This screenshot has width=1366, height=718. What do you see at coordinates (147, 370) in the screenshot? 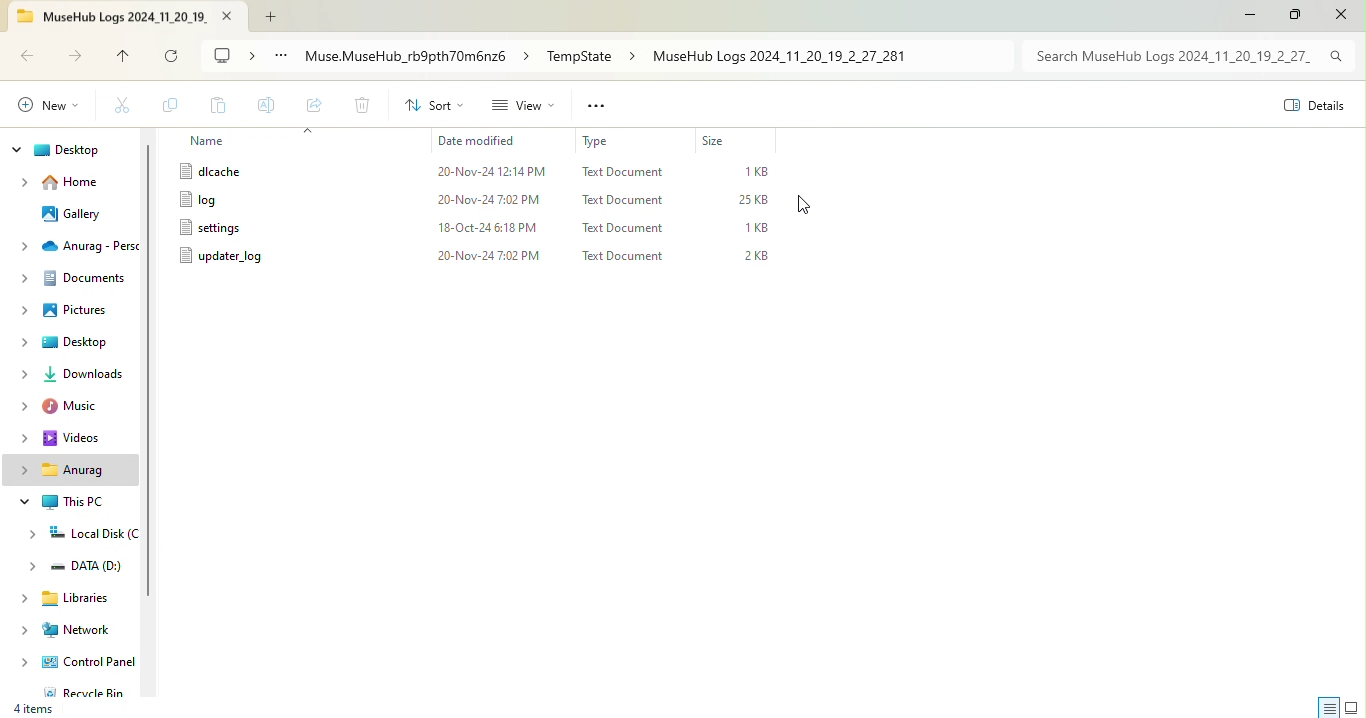
I see `Vertical scroll bar` at bounding box center [147, 370].